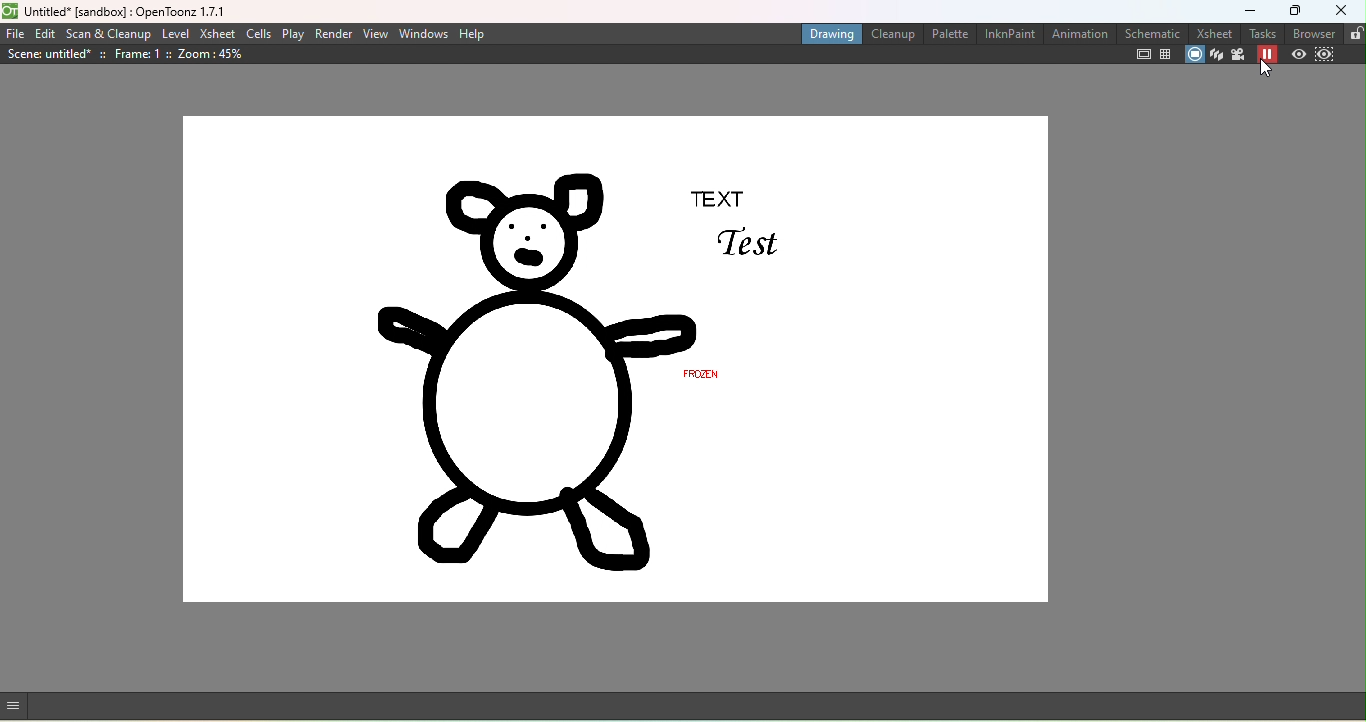 The width and height of the screenshot is (1366, 722). What do you see at coordinates (290, 34) in the screenshot?
I see `Play` at bounding box center [290, 34].